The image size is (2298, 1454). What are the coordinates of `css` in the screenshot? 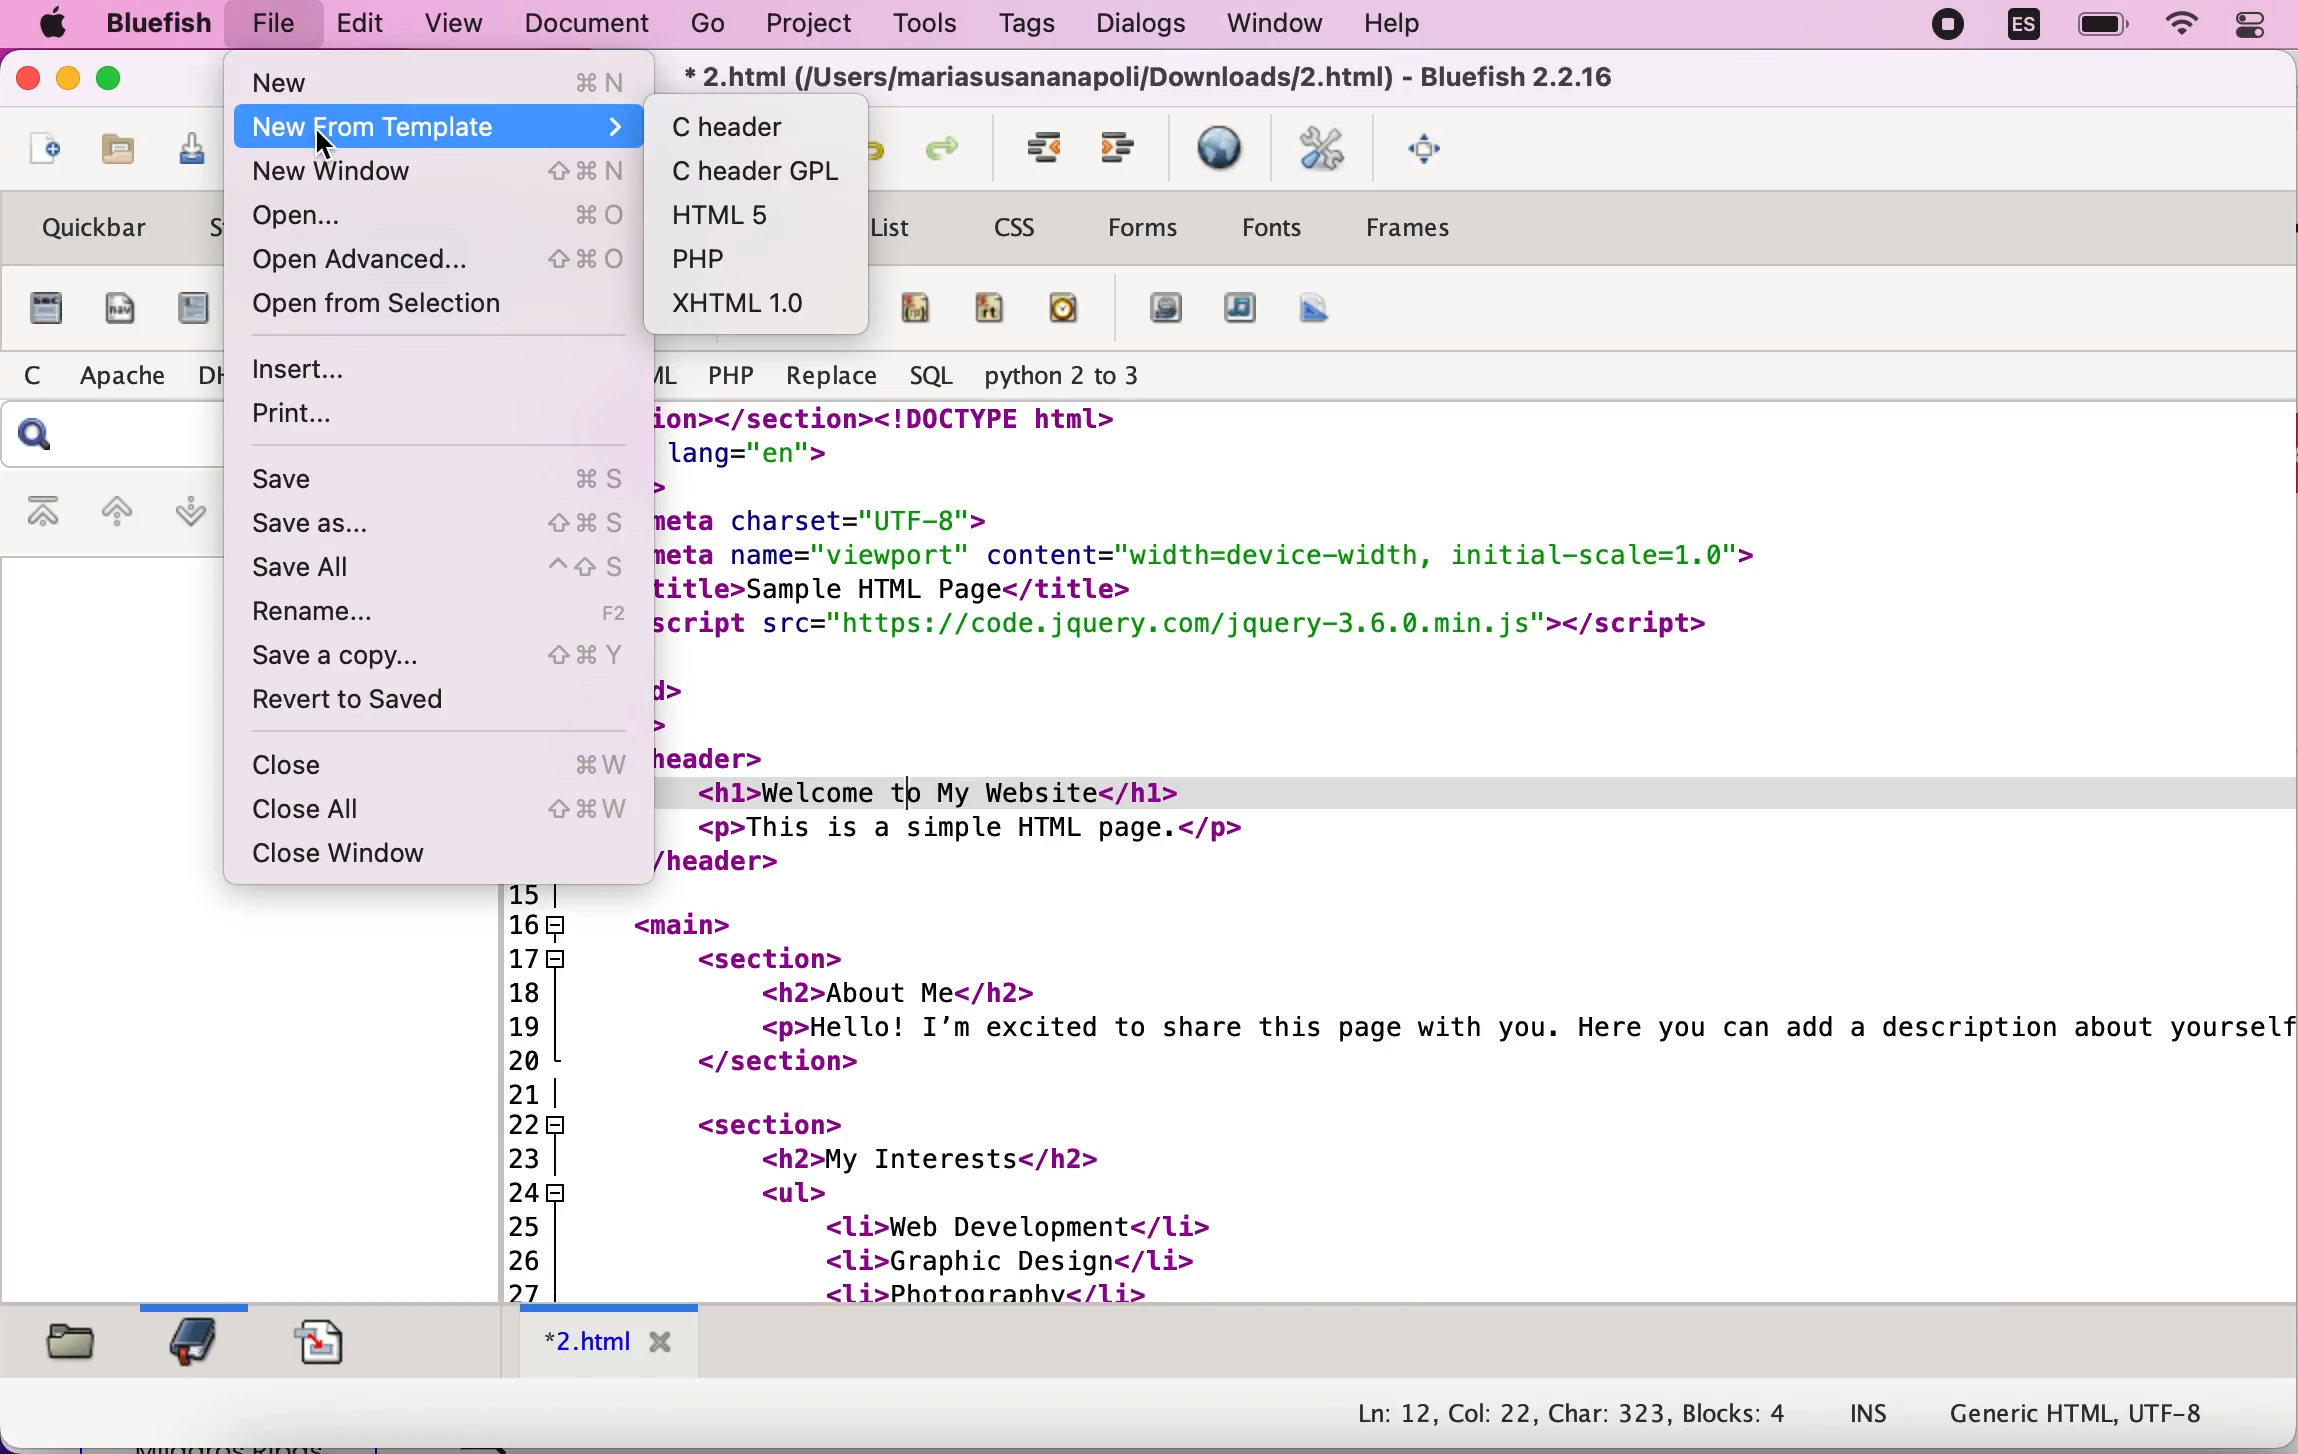 It's located at (1015, 228).